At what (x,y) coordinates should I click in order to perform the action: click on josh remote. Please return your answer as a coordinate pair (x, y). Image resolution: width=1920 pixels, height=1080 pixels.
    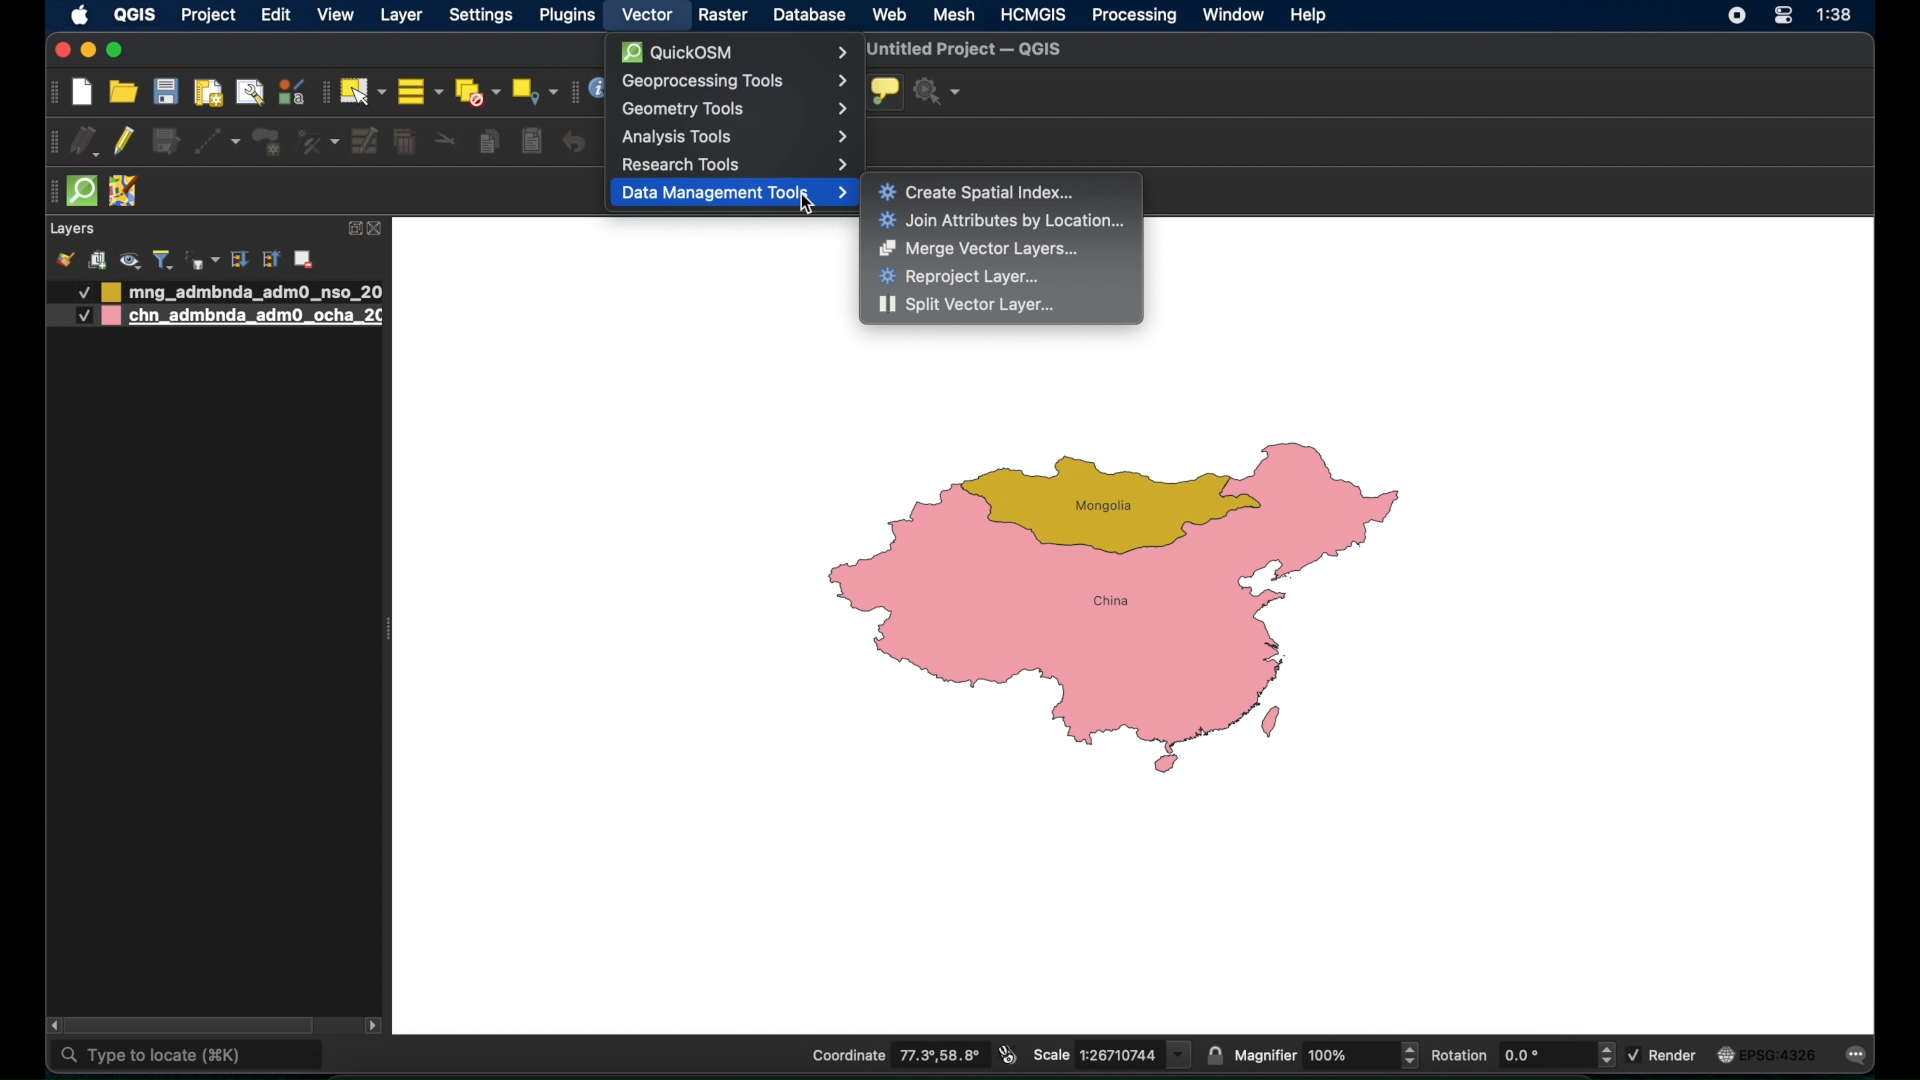
    Looking at the image, I should click on (125, 193).